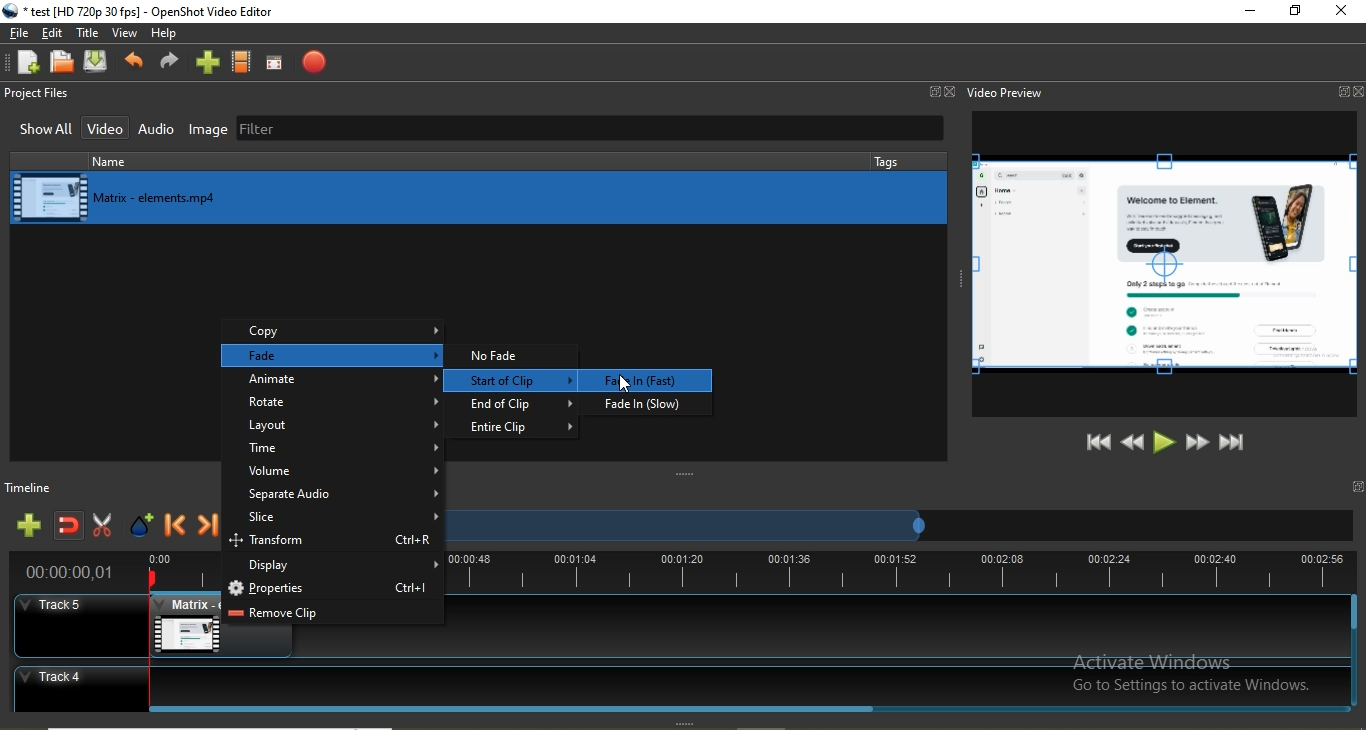  Describe the element at coordinates (1164, 266) in the screenshot. I see `editing buttons` at that location.